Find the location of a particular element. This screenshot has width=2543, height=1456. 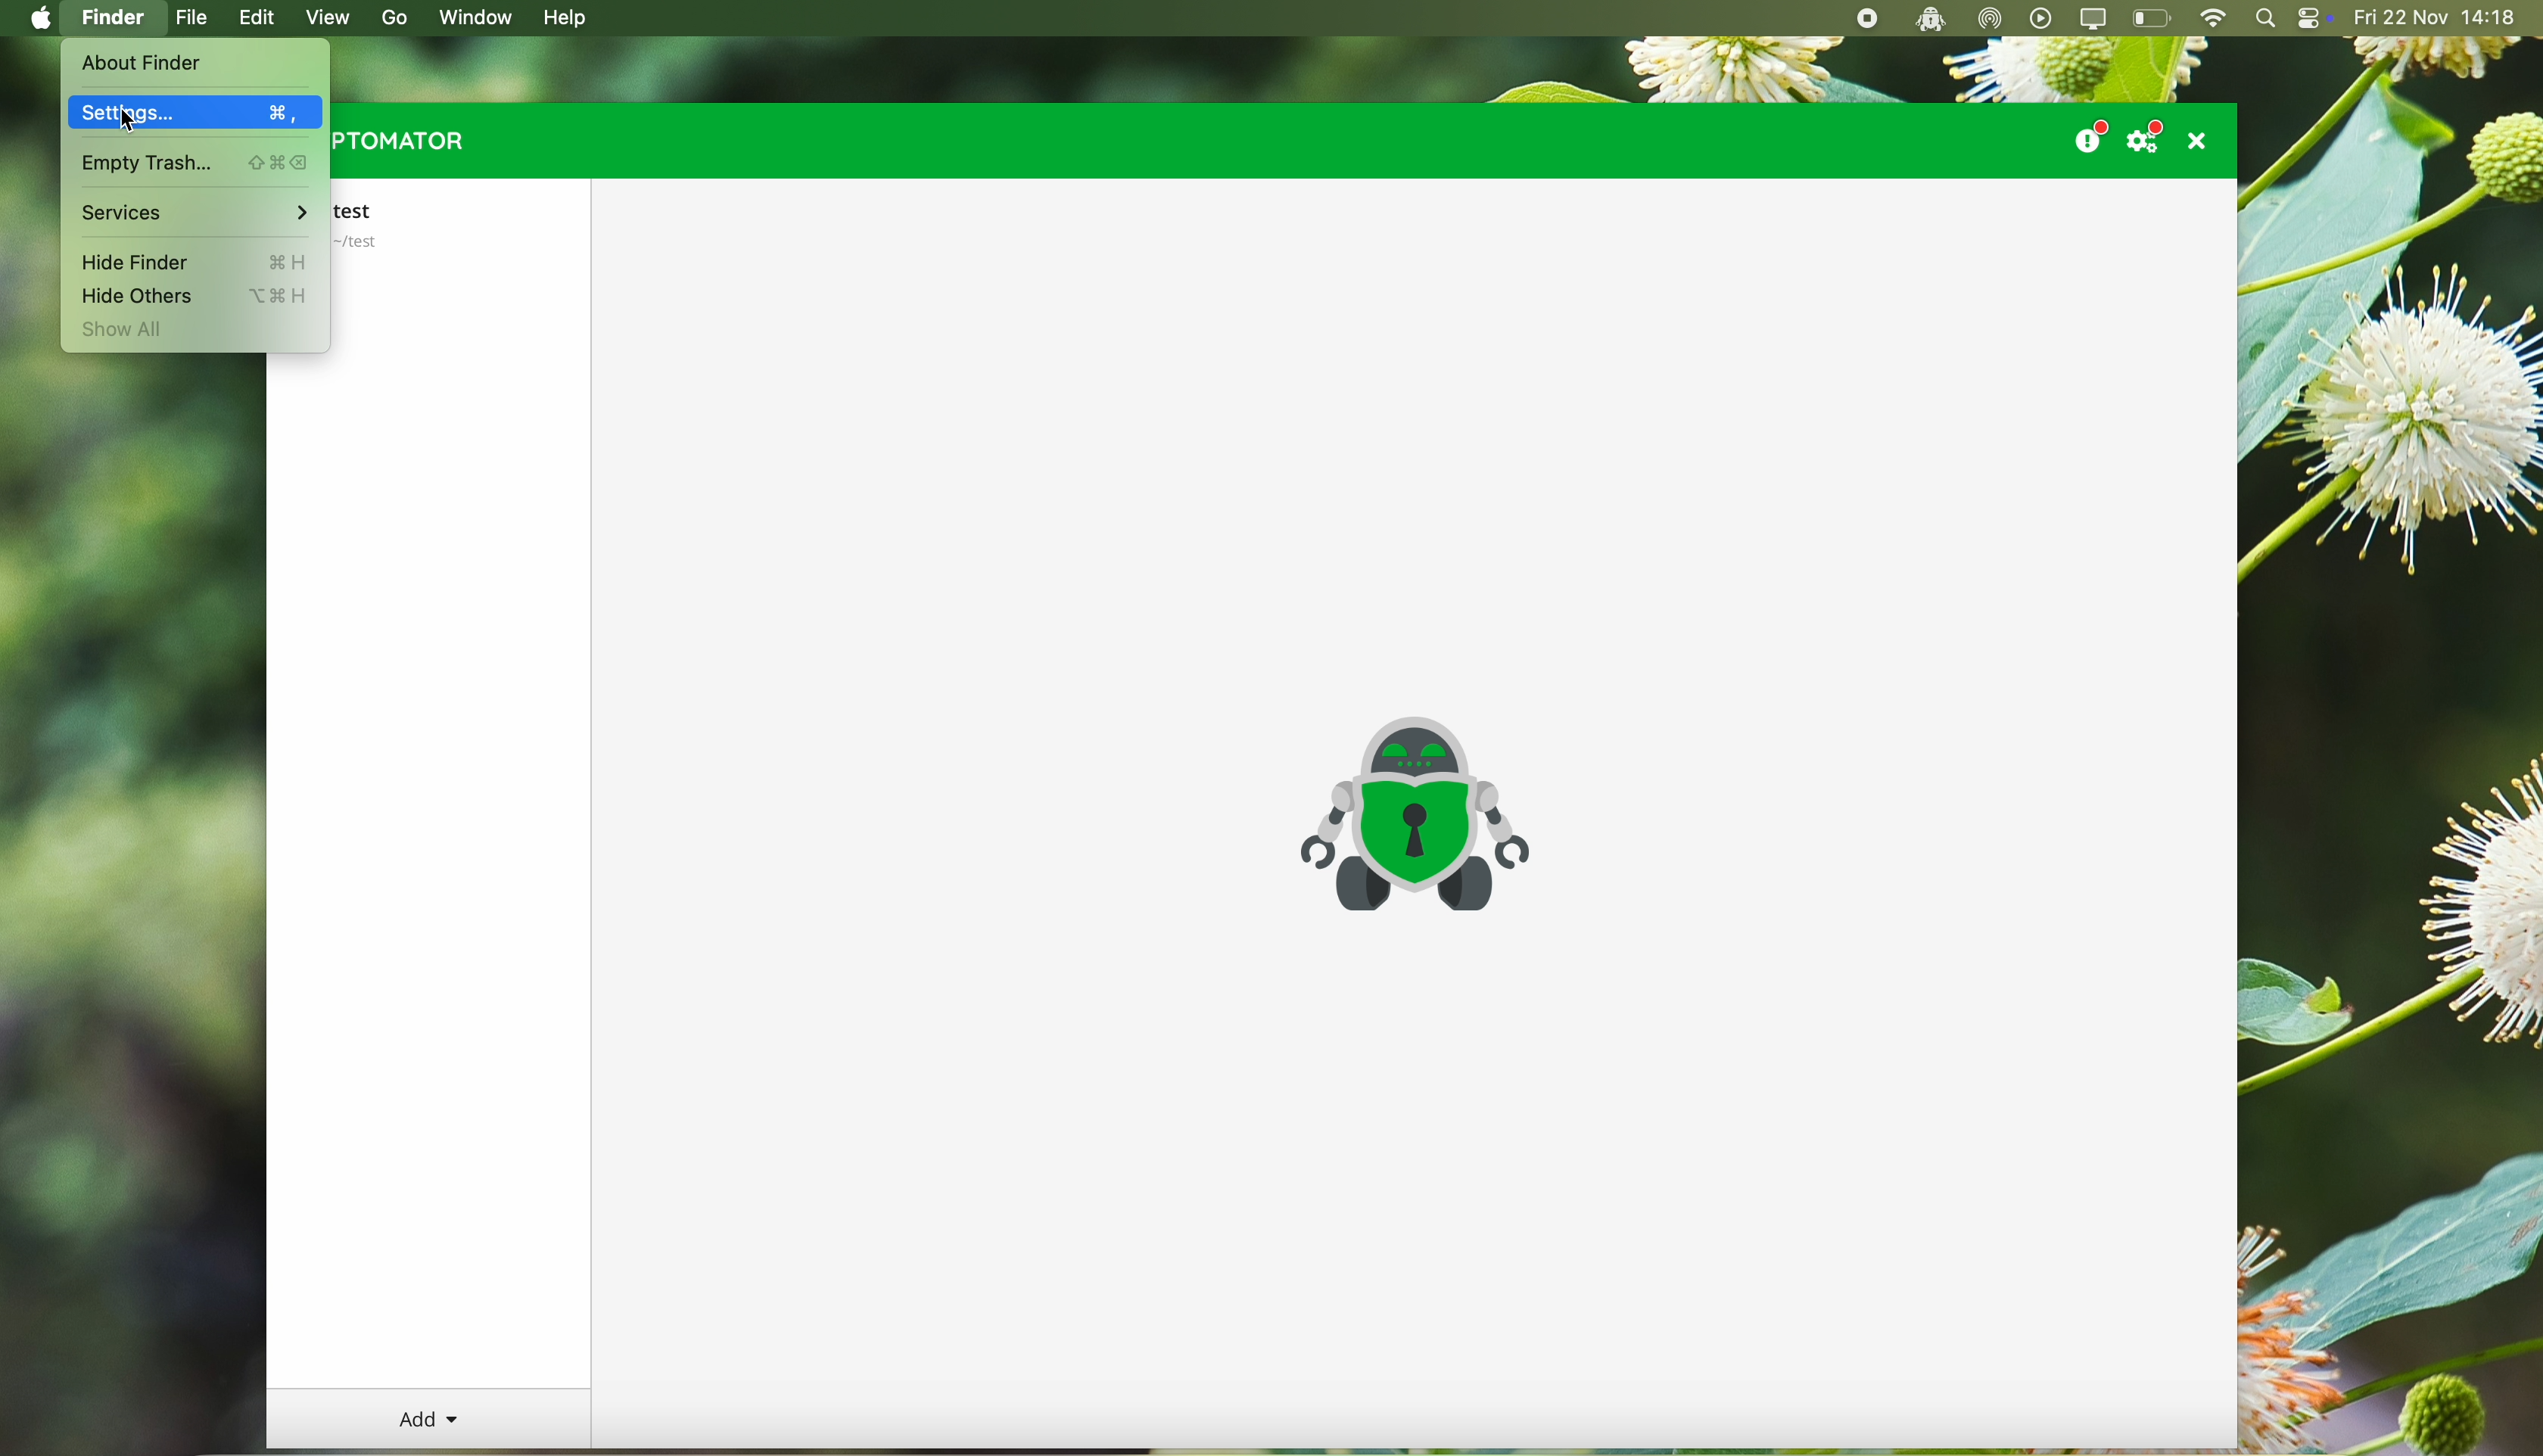

screen is located at coordinates (2096, 19).